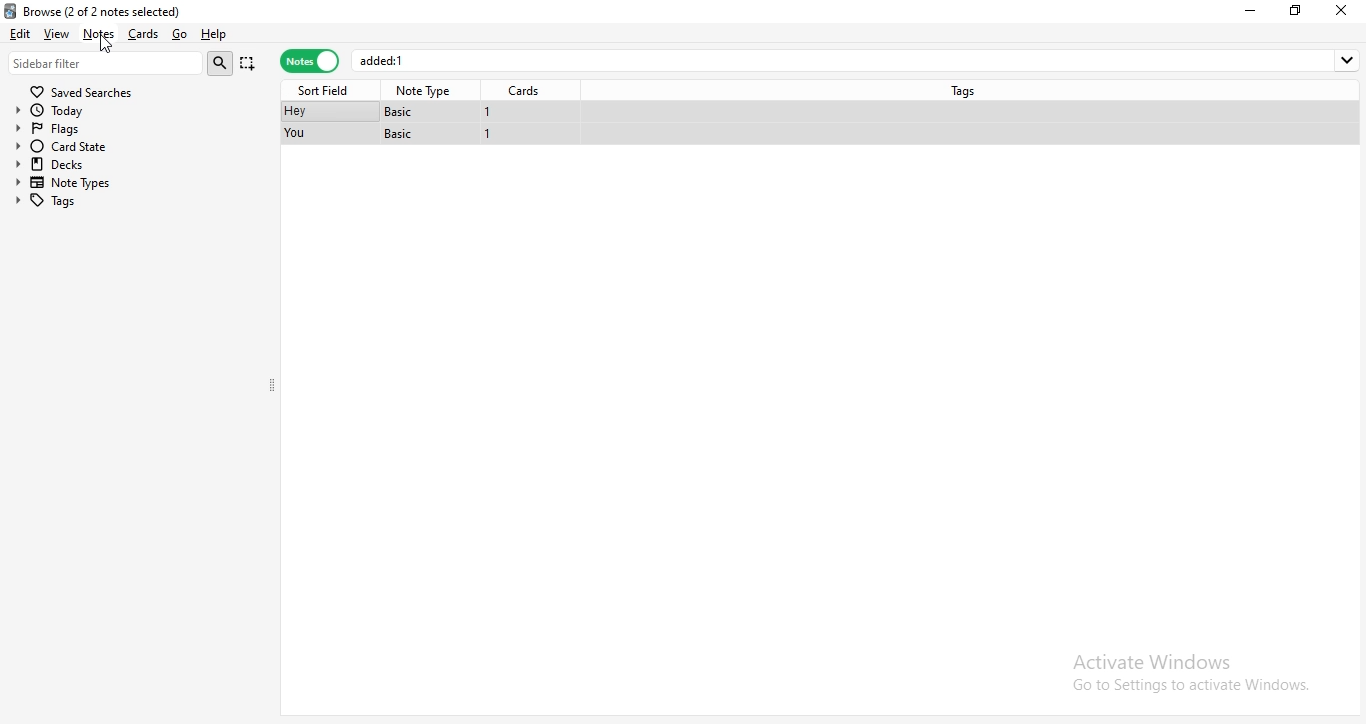  What do you see at coordinates (1296, 10) in the screenshot?
I see `restore` at bounding box center [1296, 10].